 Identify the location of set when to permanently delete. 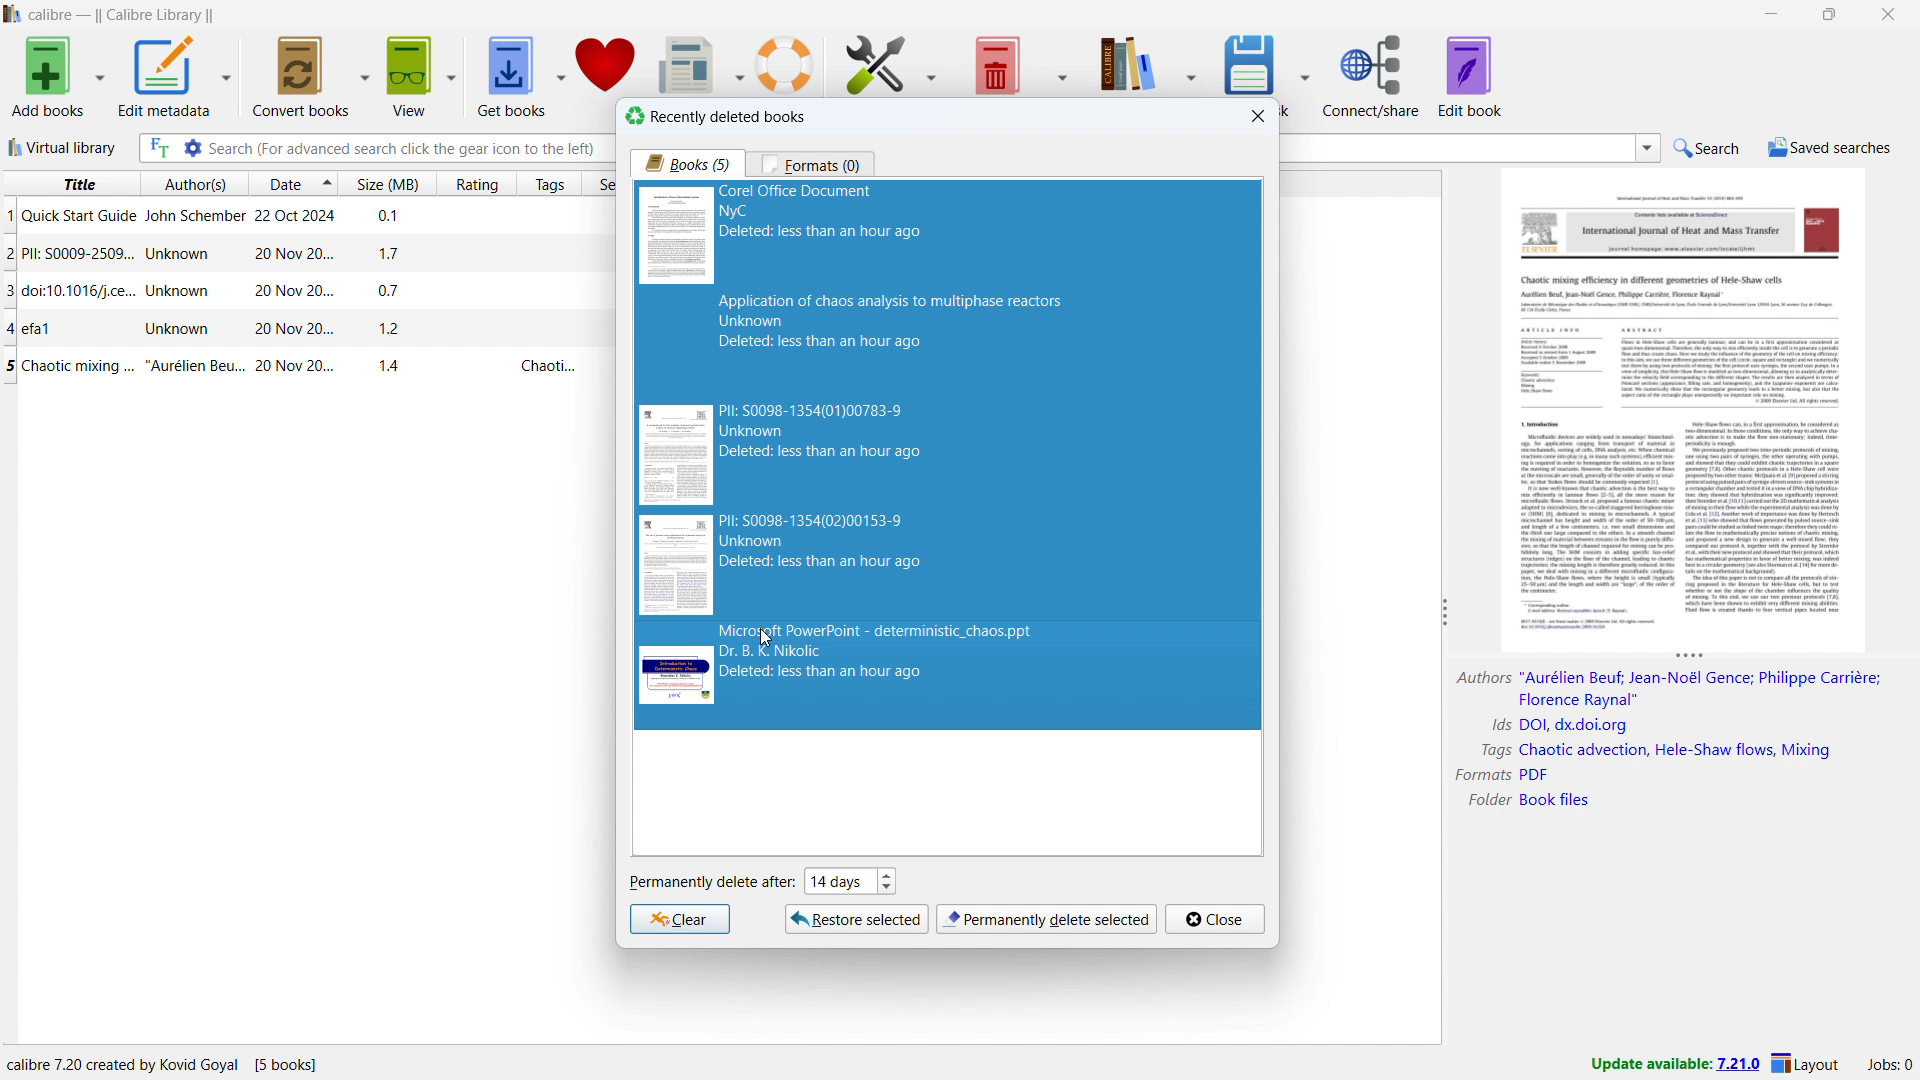
(849, 880).